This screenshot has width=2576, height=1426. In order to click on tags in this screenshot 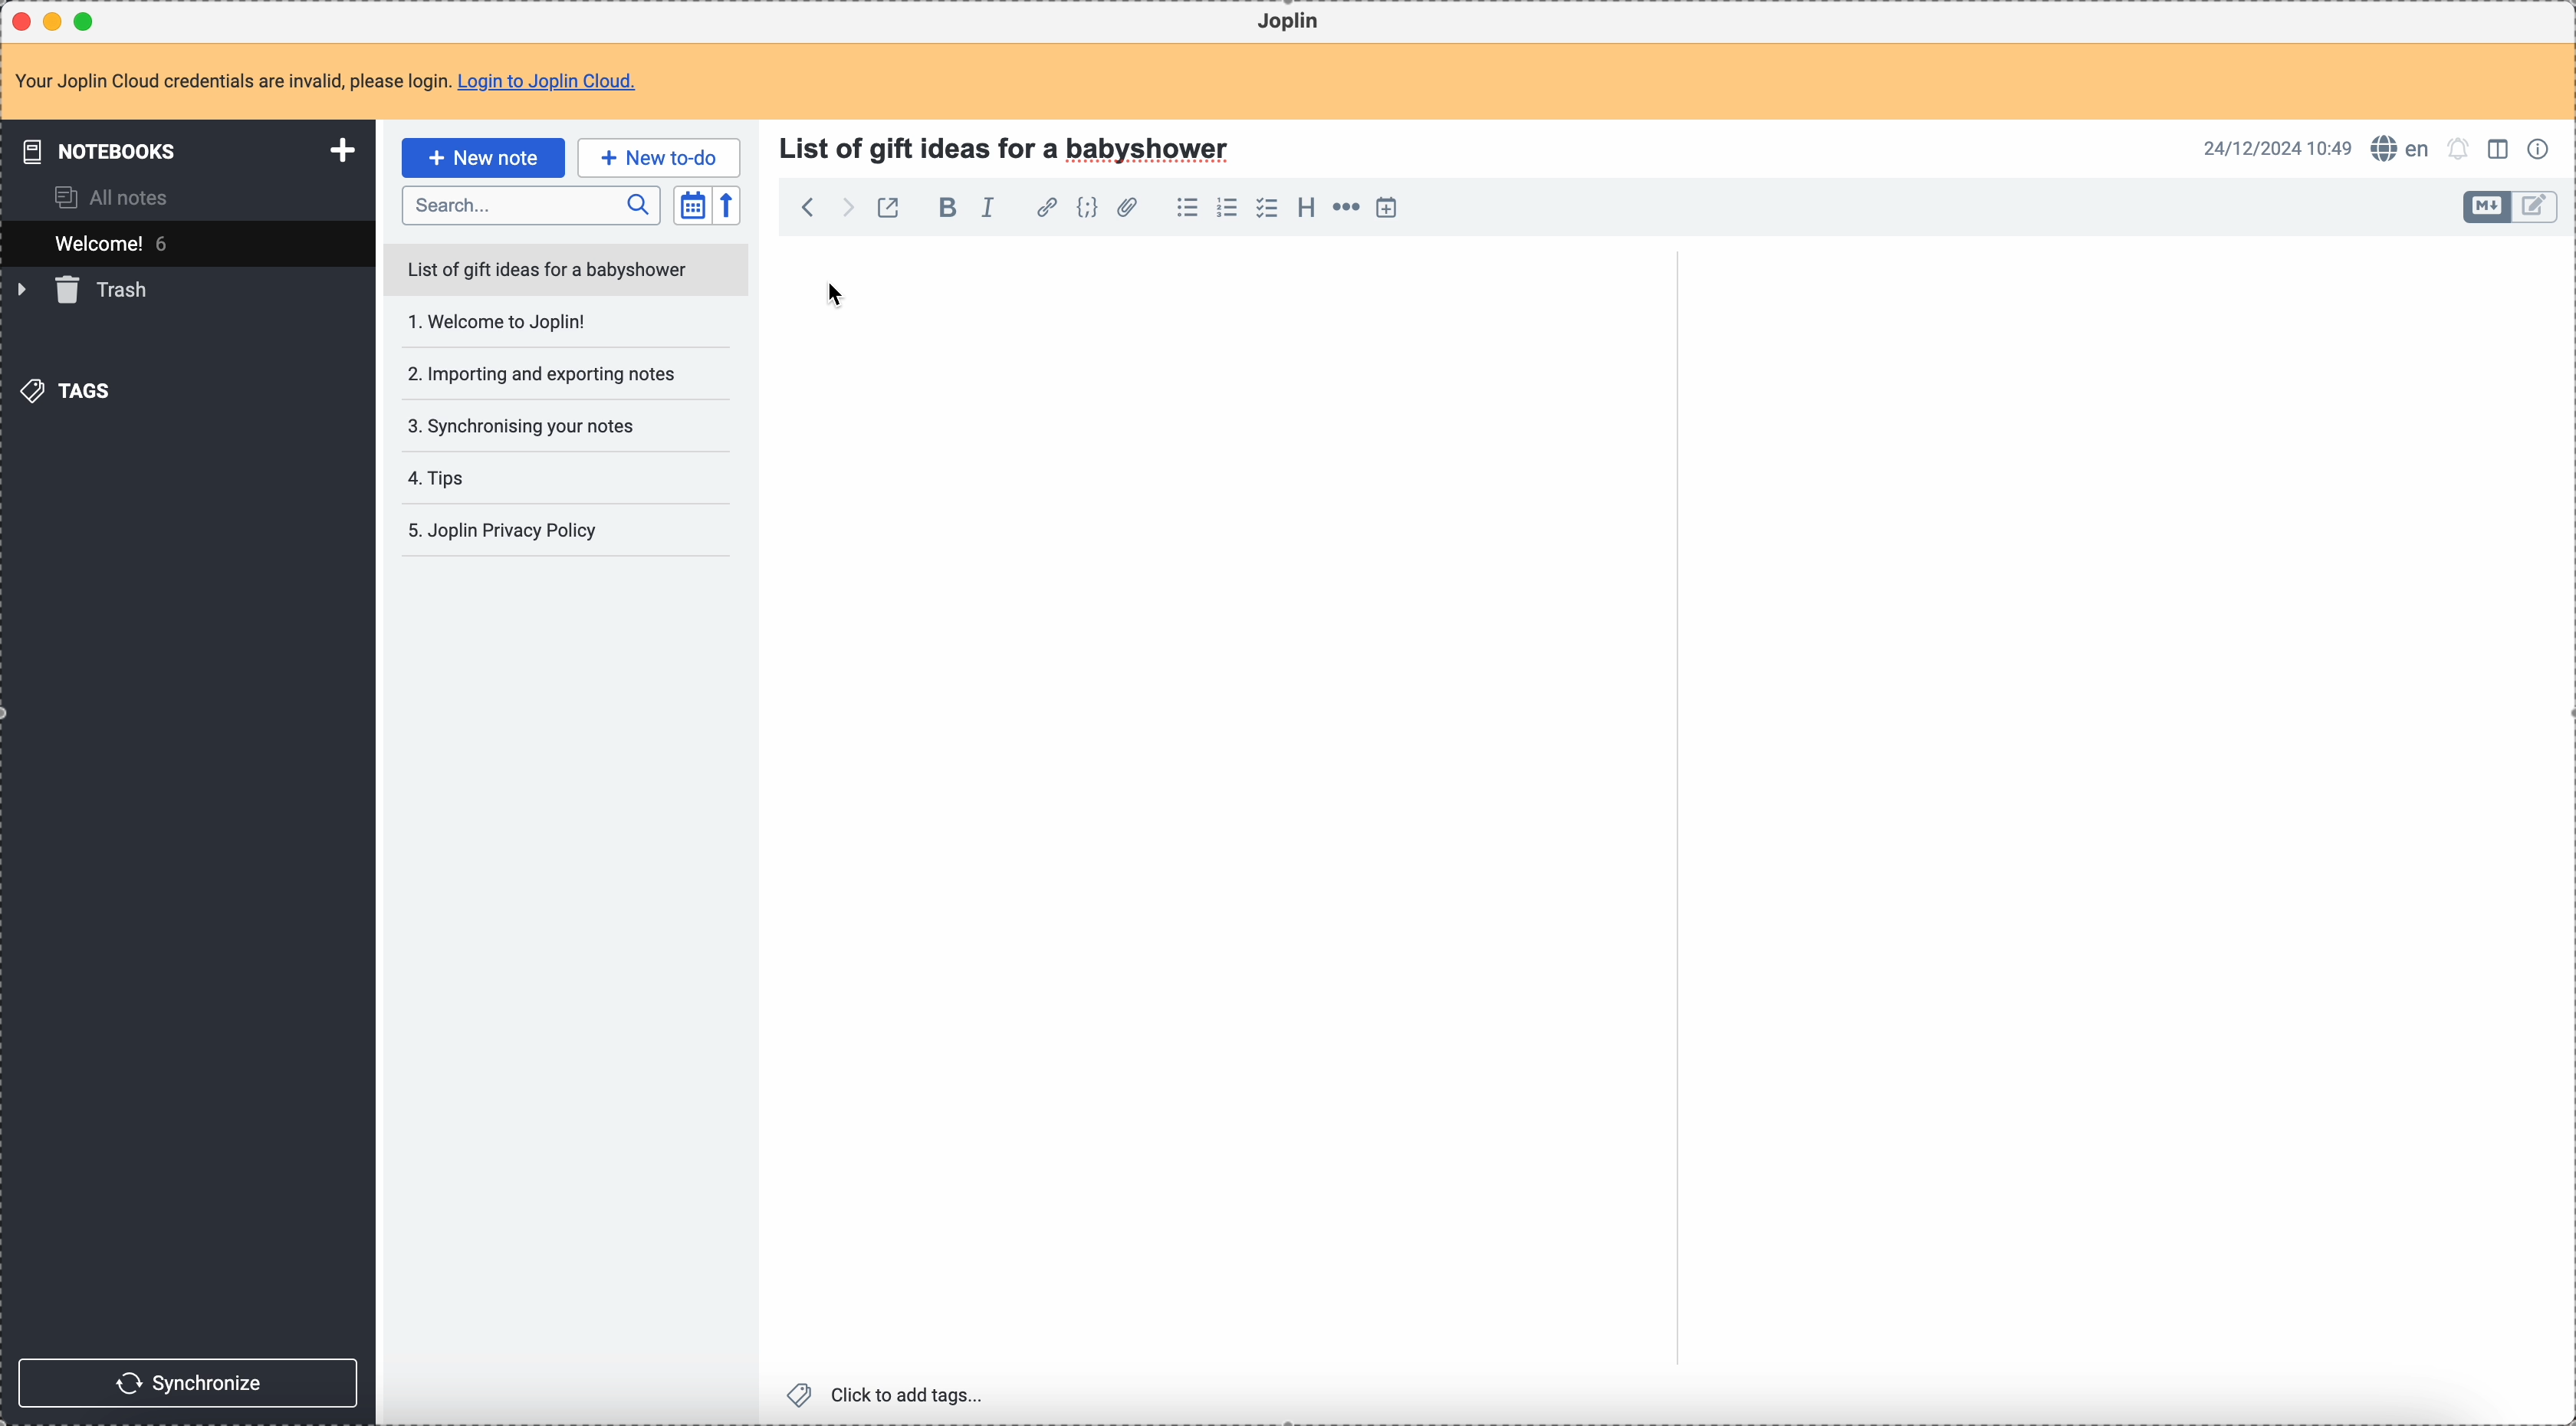, I will do `click(65, 392)`.